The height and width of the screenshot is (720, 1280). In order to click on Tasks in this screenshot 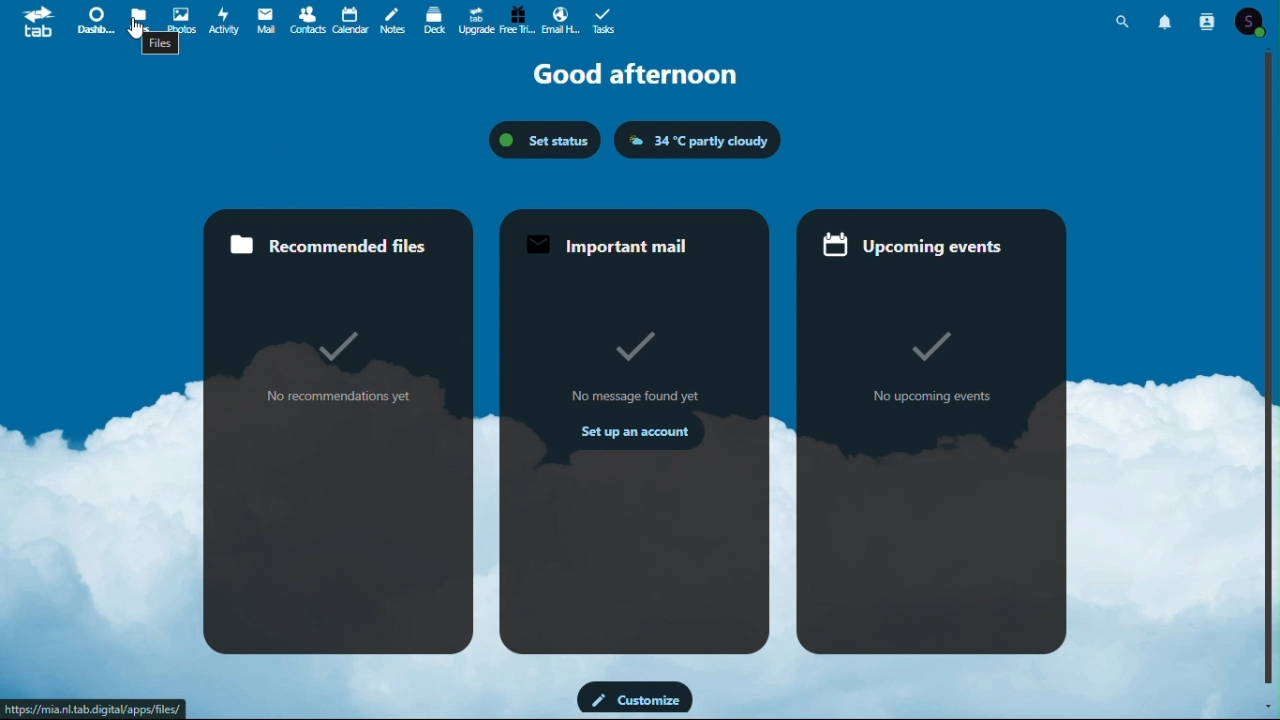, I will do `click(604, 19)`.